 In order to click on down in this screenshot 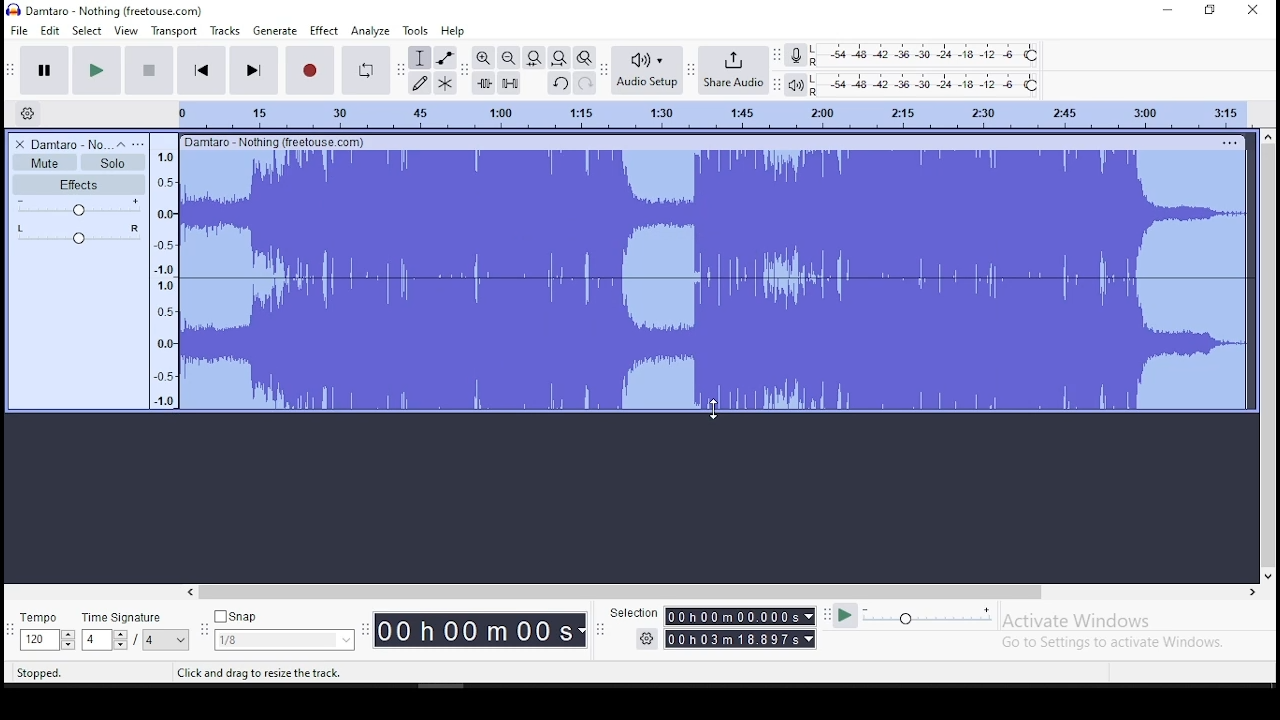, I will do `click(1267, 575)`.